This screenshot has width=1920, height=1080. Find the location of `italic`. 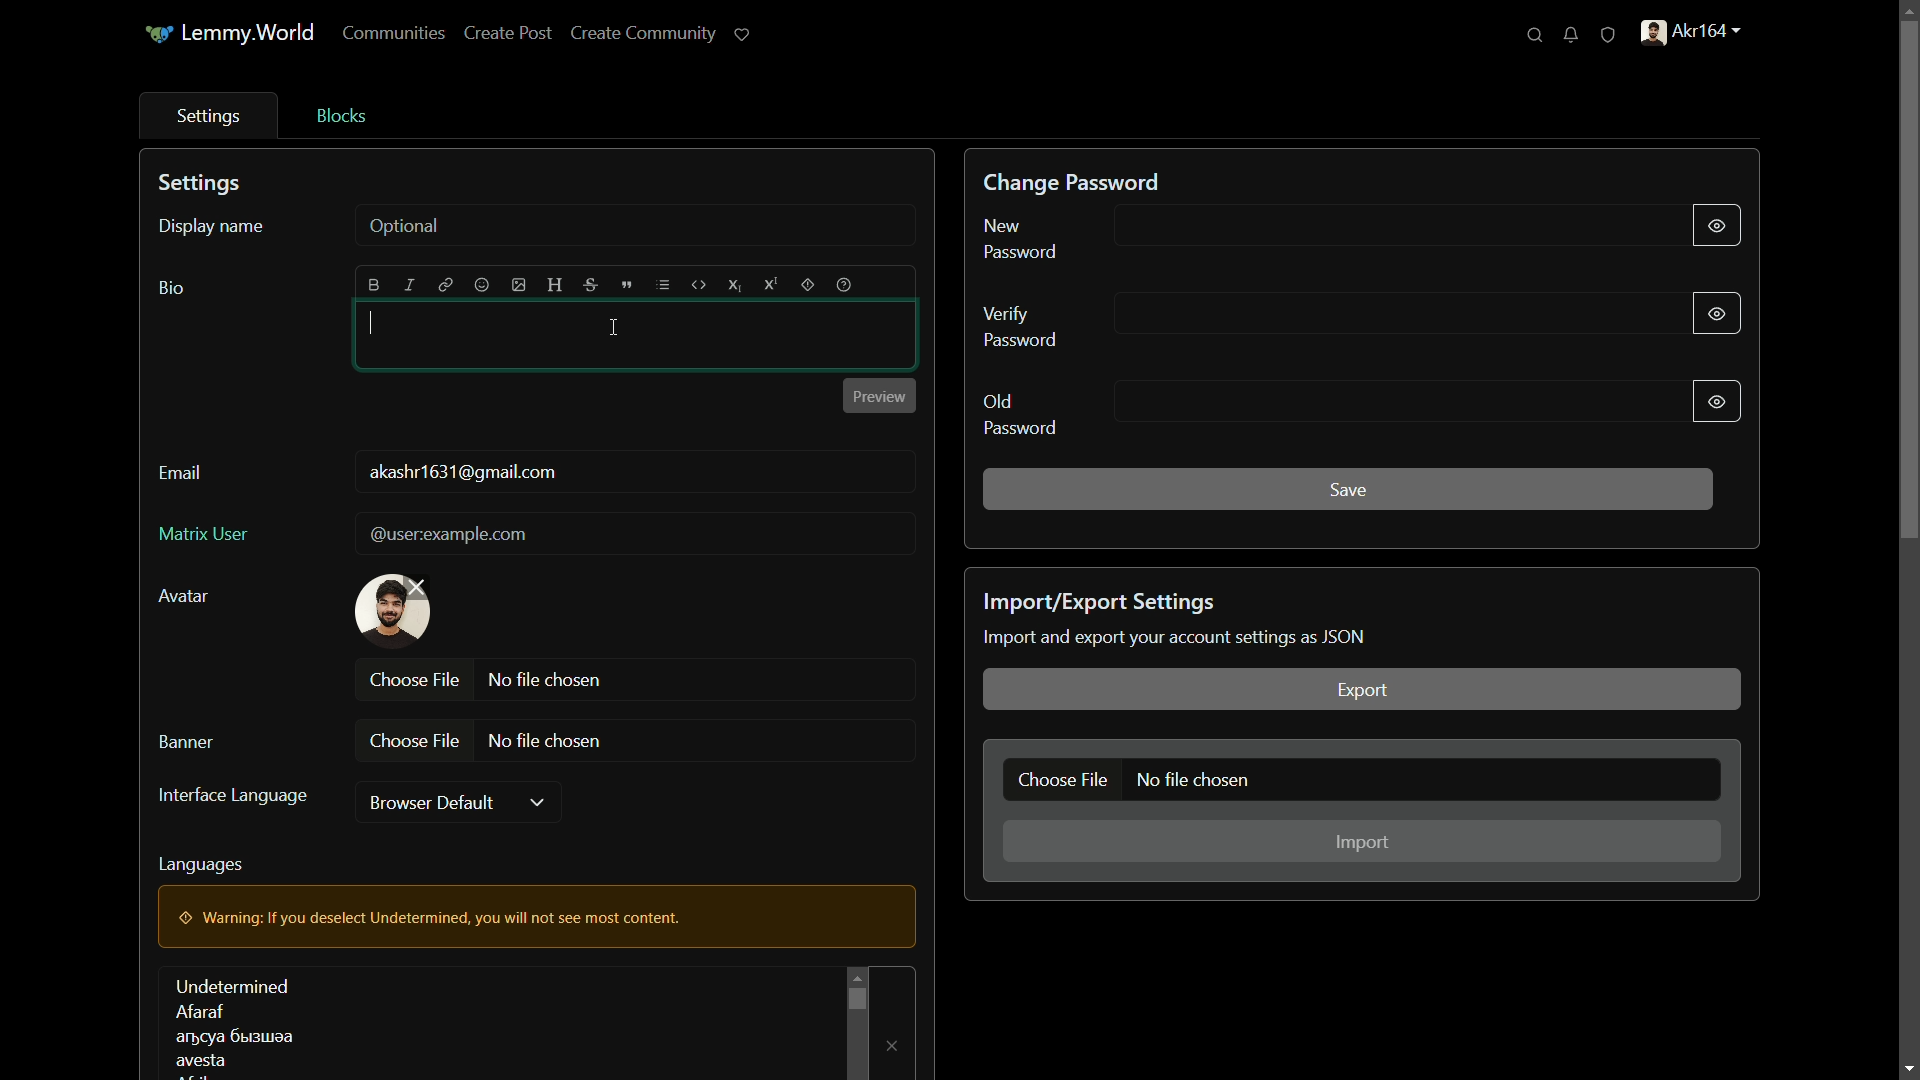

italic is located at coordinates (409, 285).